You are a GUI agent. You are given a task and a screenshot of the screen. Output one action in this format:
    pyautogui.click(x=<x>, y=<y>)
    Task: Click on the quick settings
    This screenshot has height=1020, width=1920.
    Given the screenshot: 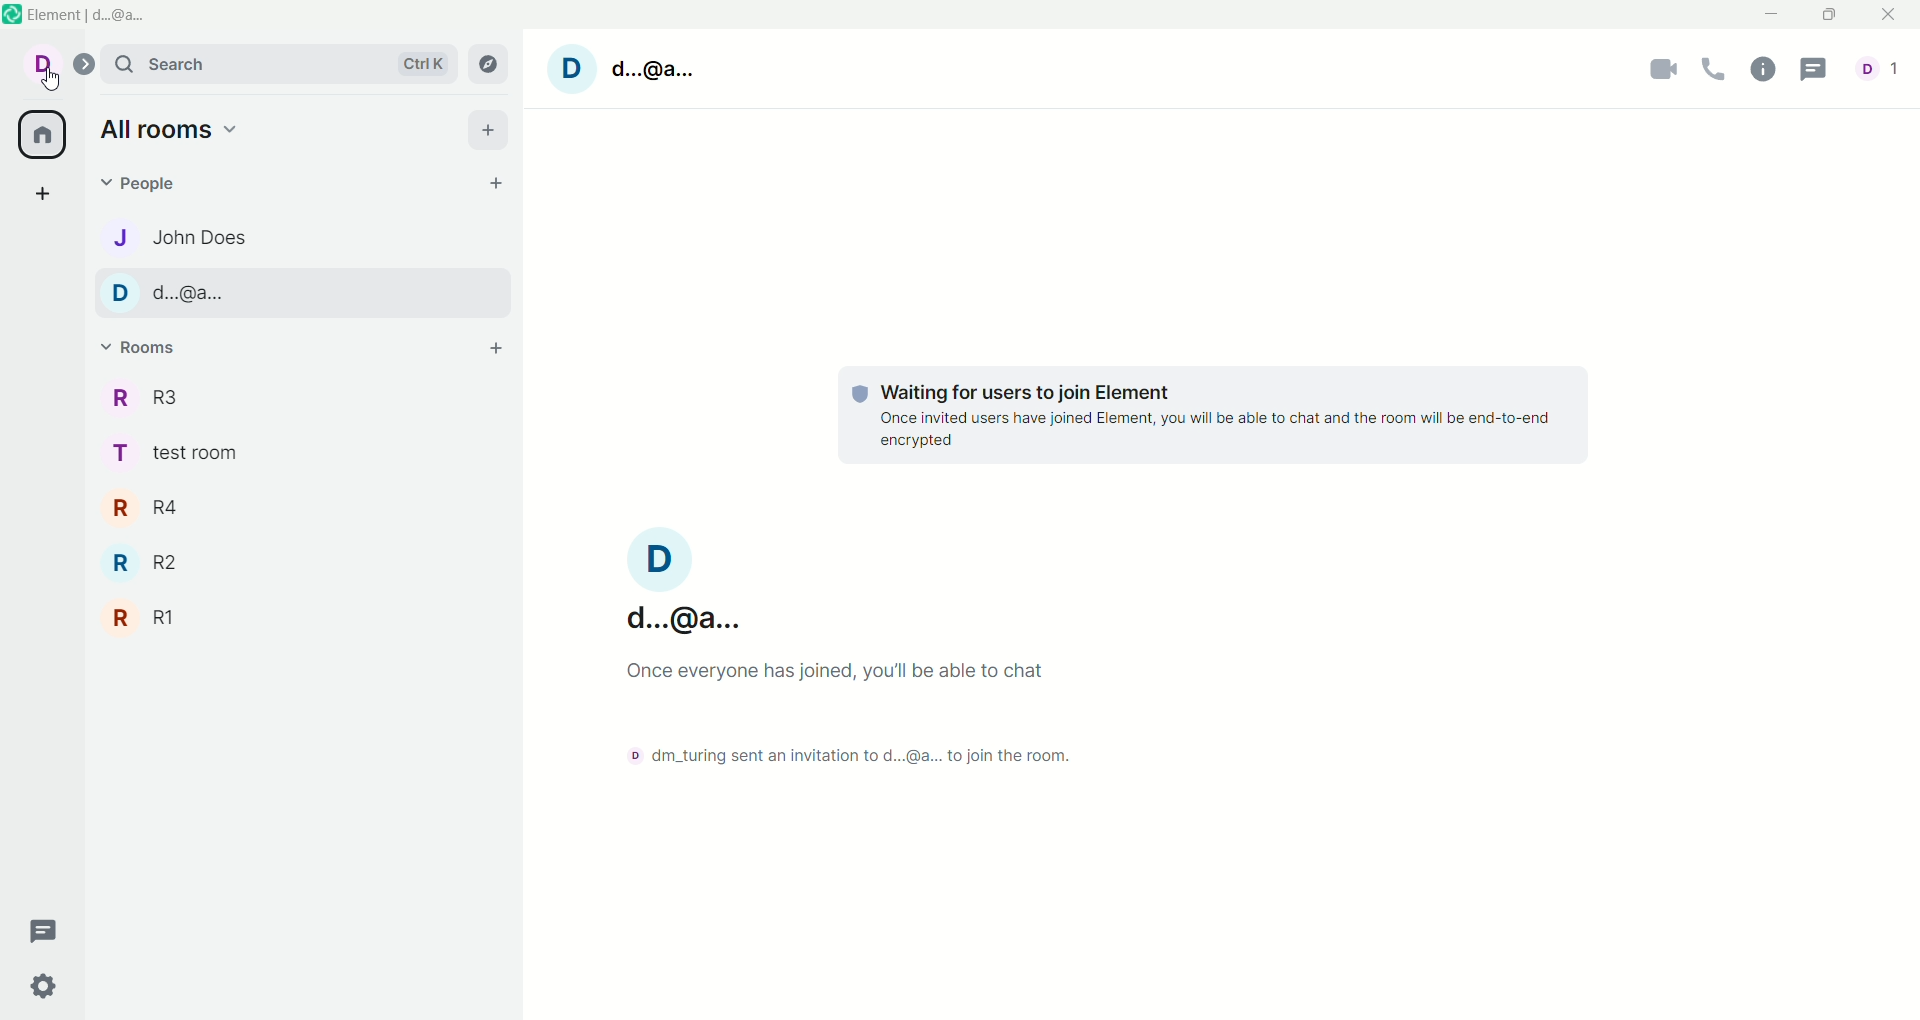 What is the action you would take?
    pyautogui.click(x=47, y=991)
    